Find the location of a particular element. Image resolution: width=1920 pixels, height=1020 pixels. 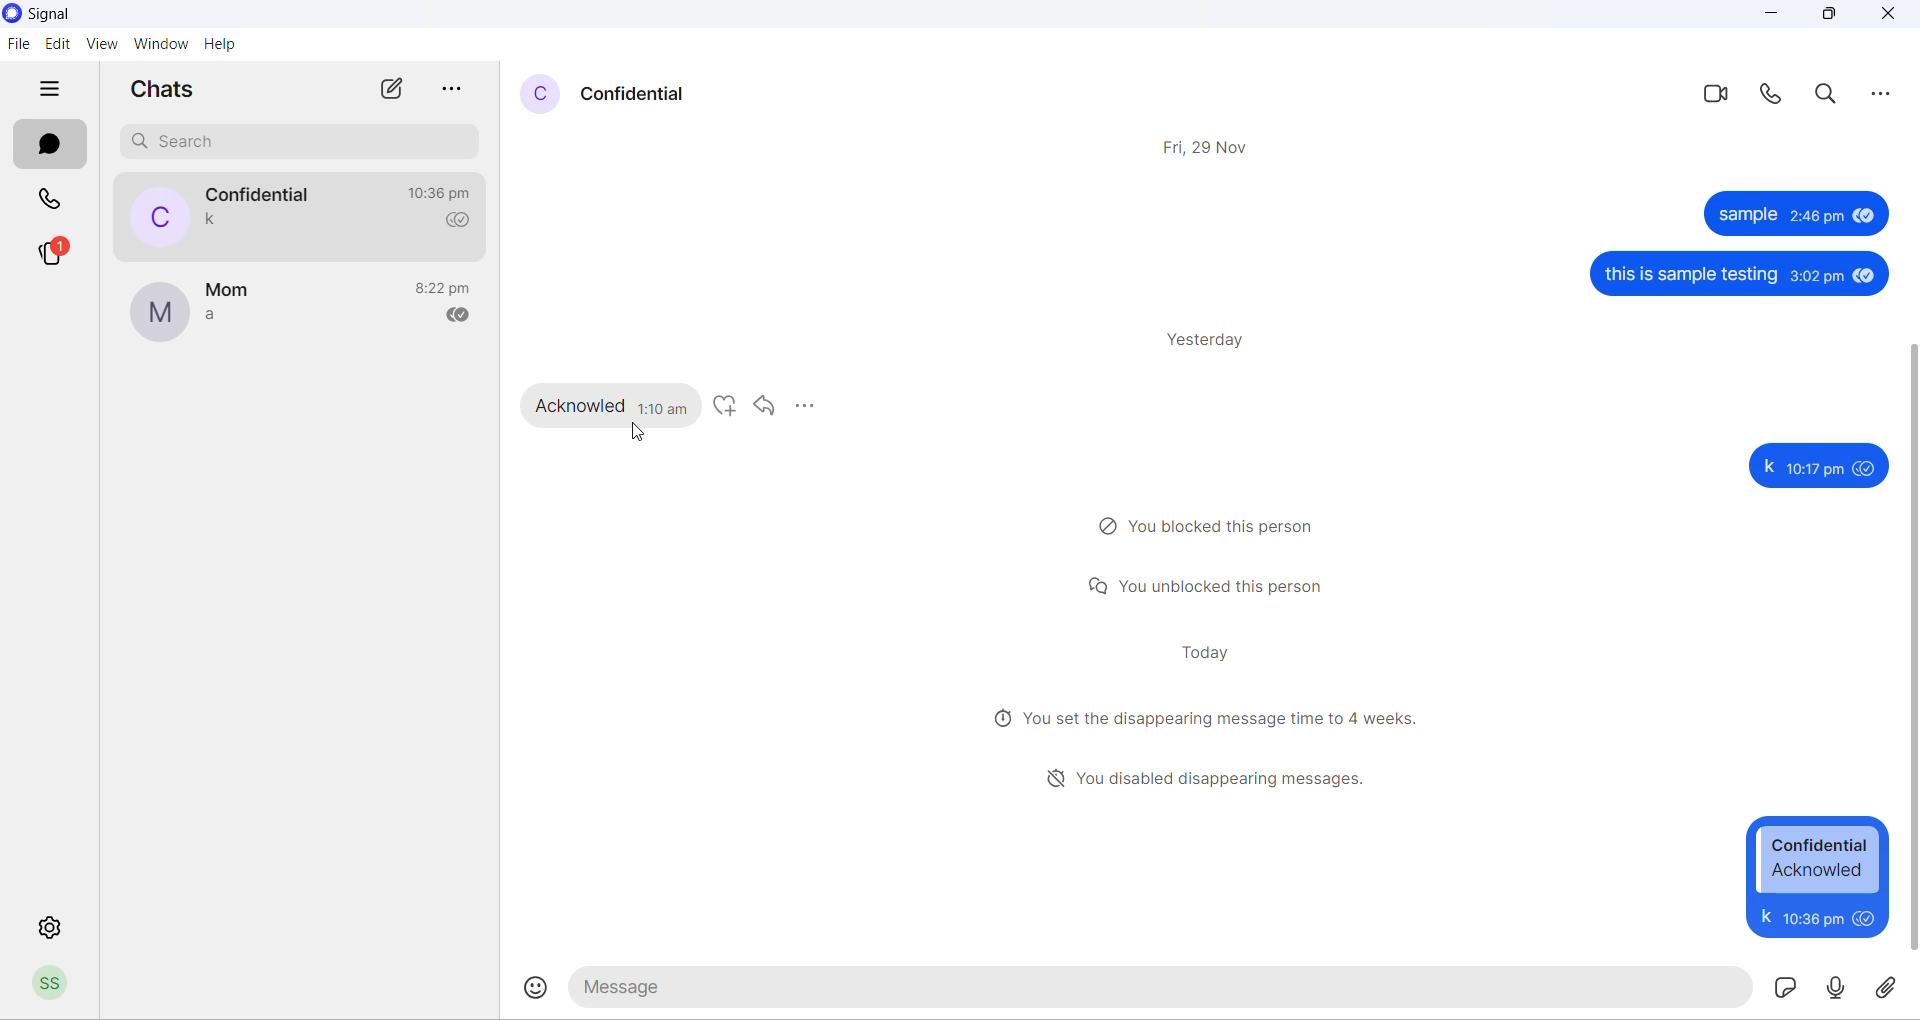

share attachment is located at coordinates (1891, 990).